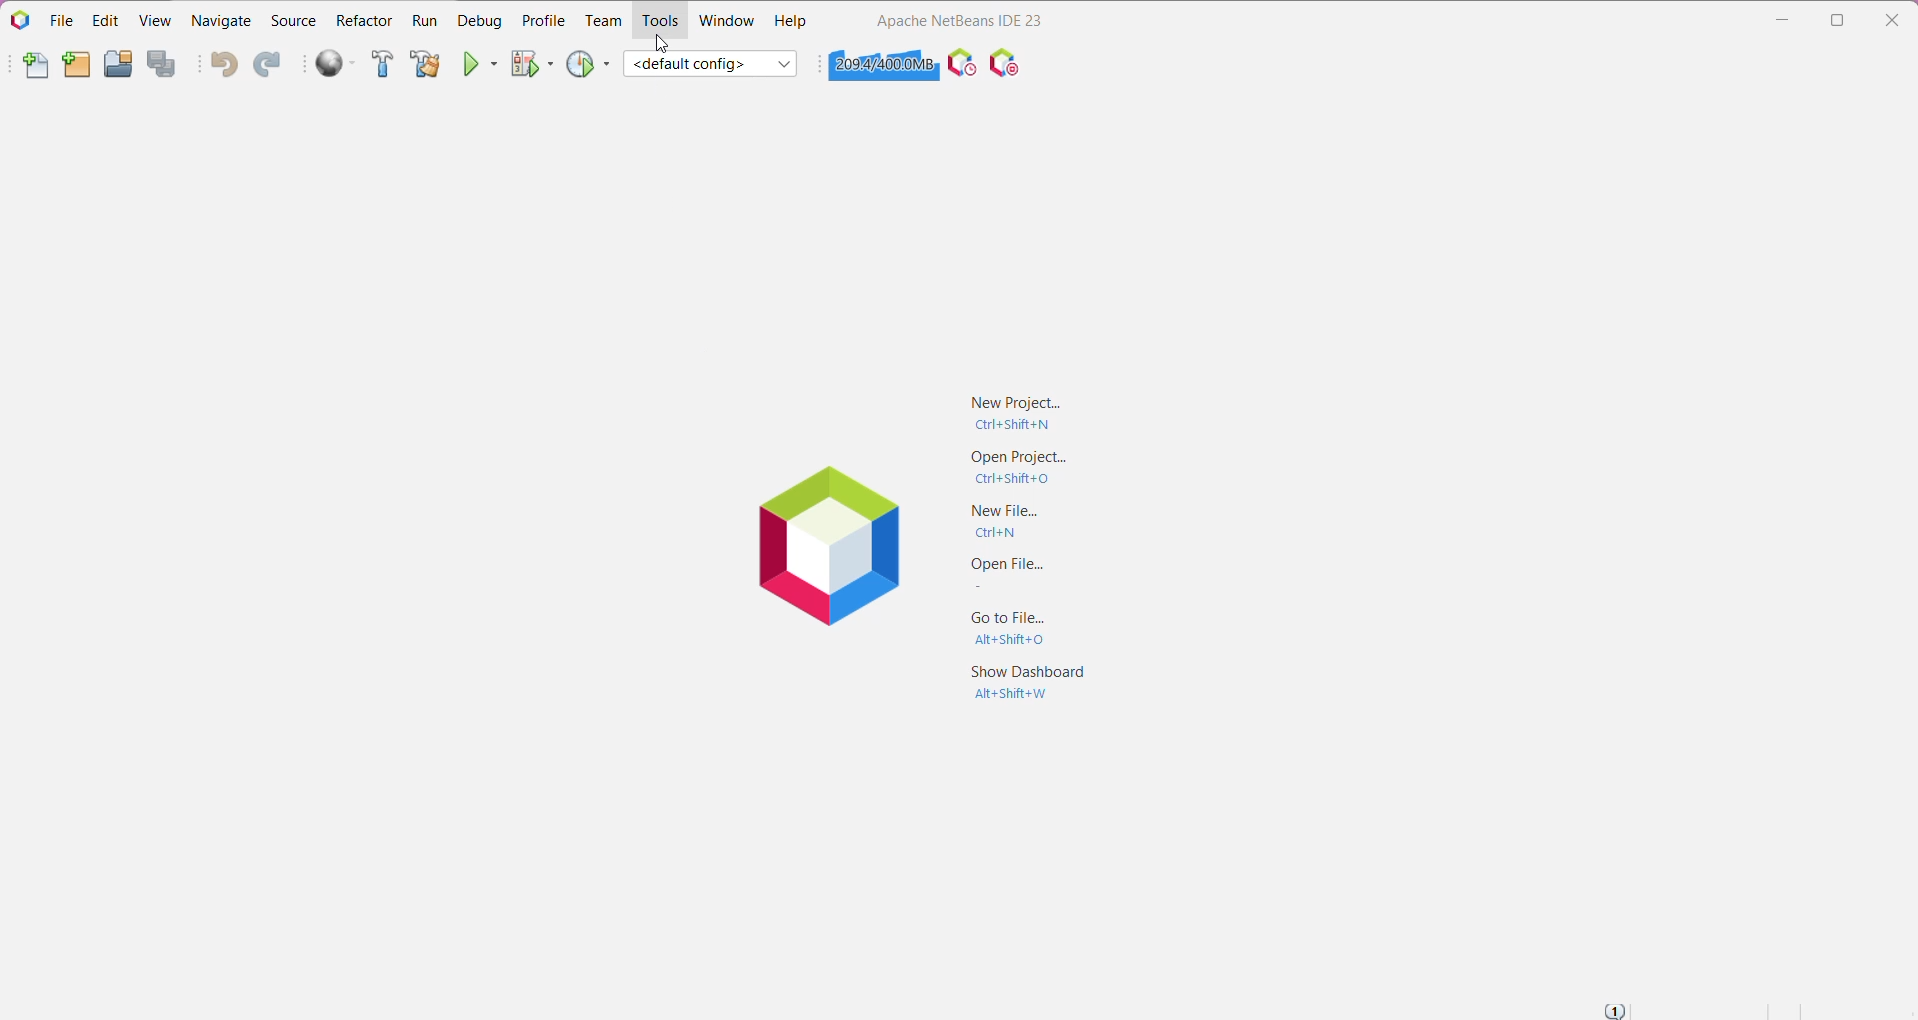 The height and width of the screenshot is (1020, 1918). I want to click on Redo, so click(268, 66).